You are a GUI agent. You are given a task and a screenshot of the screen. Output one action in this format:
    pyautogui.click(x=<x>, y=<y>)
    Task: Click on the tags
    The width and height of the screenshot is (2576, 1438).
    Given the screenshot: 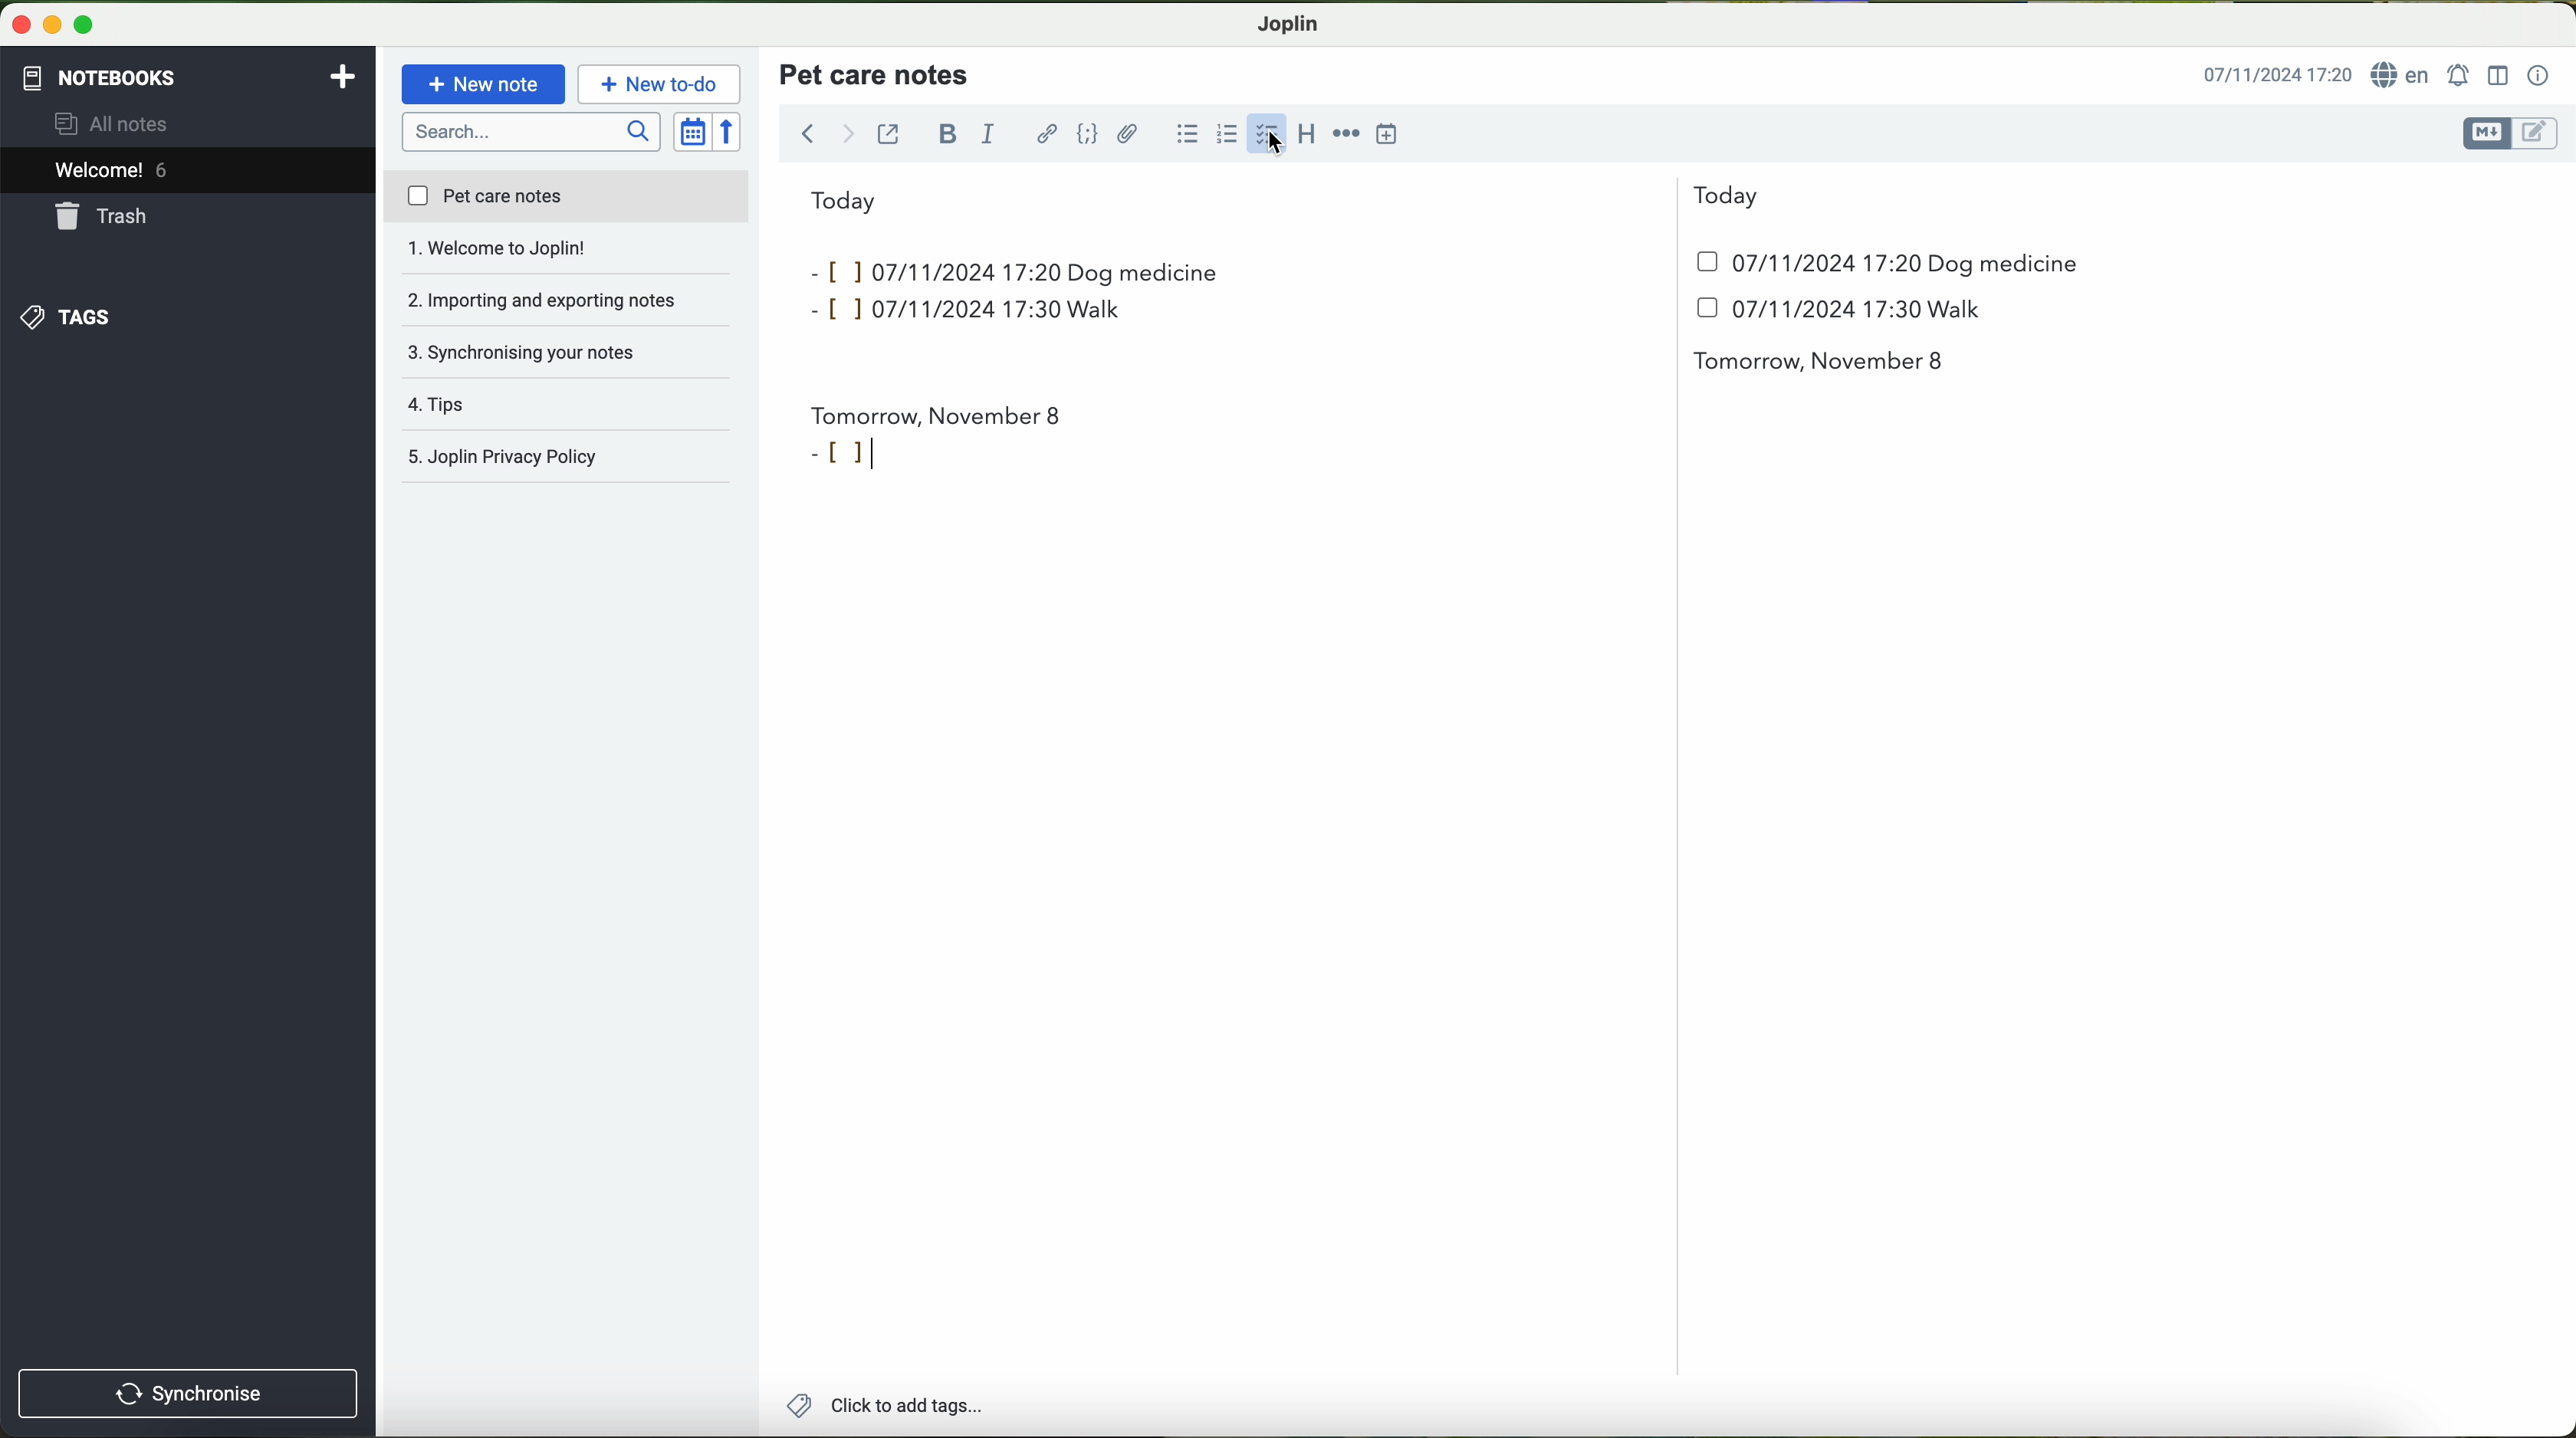 What is the action you would take?
    pyautogui.click(x=63, y=317)
    